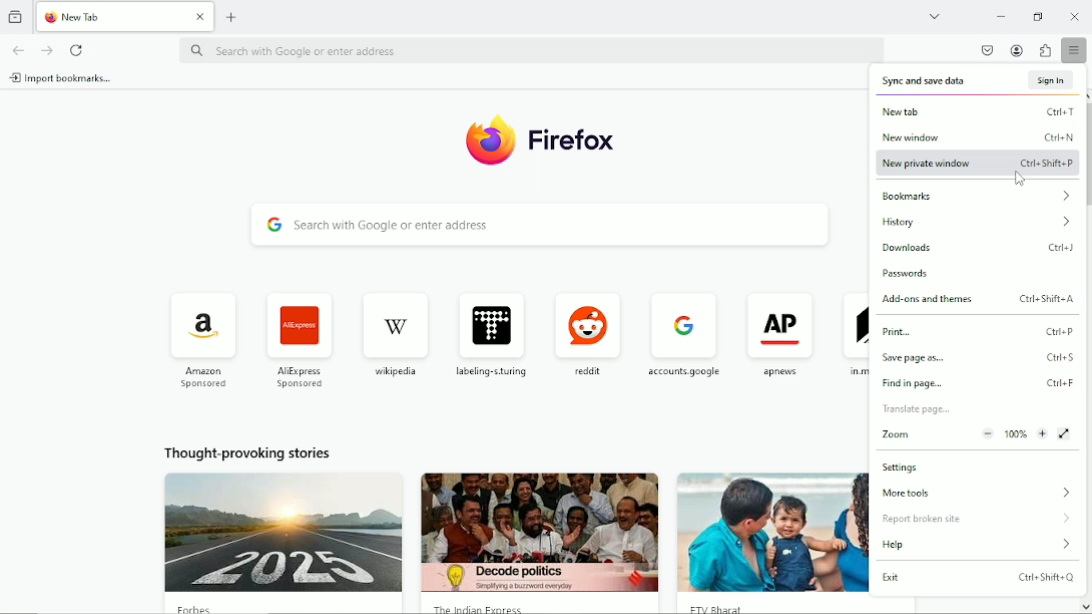 Image resolution: width=1092 pixels, height=614 pixels. What do you see at coordinates (977, 299) in the screenshot?
I see `Add-ons and themes` at bounding box center [977, 299].